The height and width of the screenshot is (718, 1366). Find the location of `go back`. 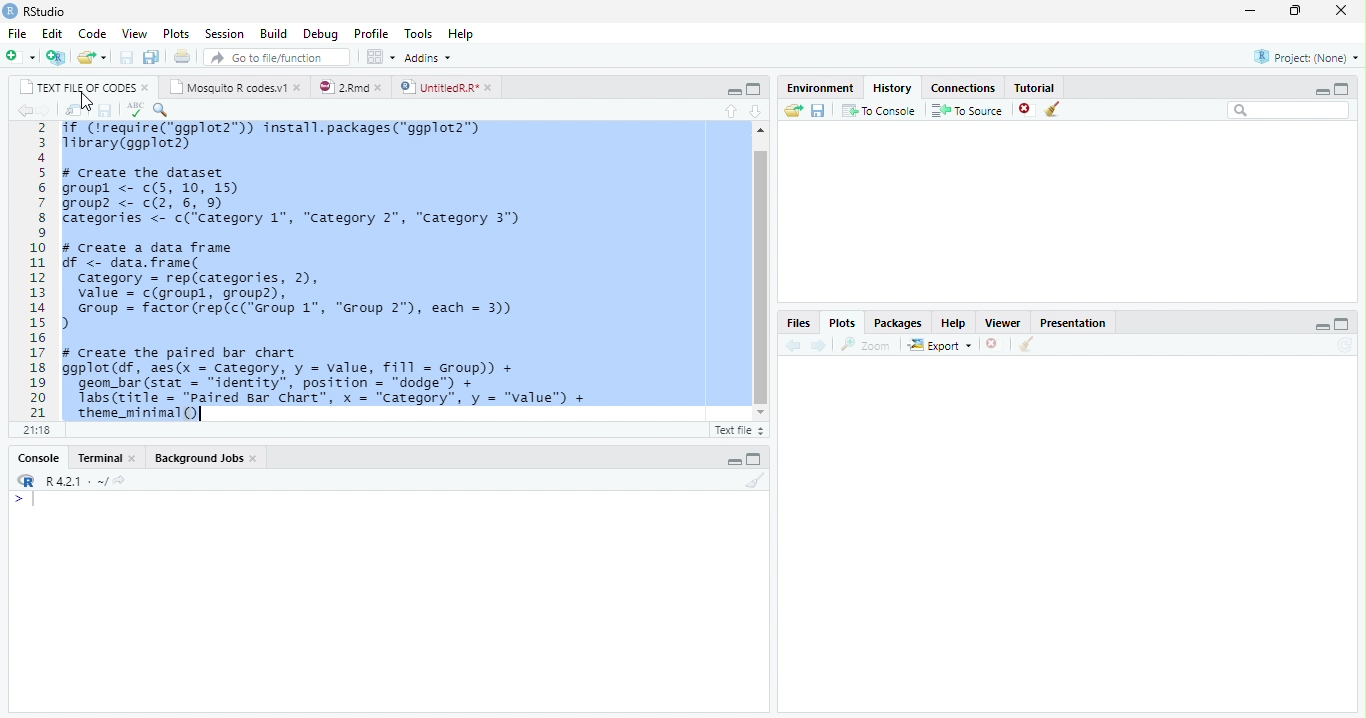

go back is located at coordinates (21, 110).